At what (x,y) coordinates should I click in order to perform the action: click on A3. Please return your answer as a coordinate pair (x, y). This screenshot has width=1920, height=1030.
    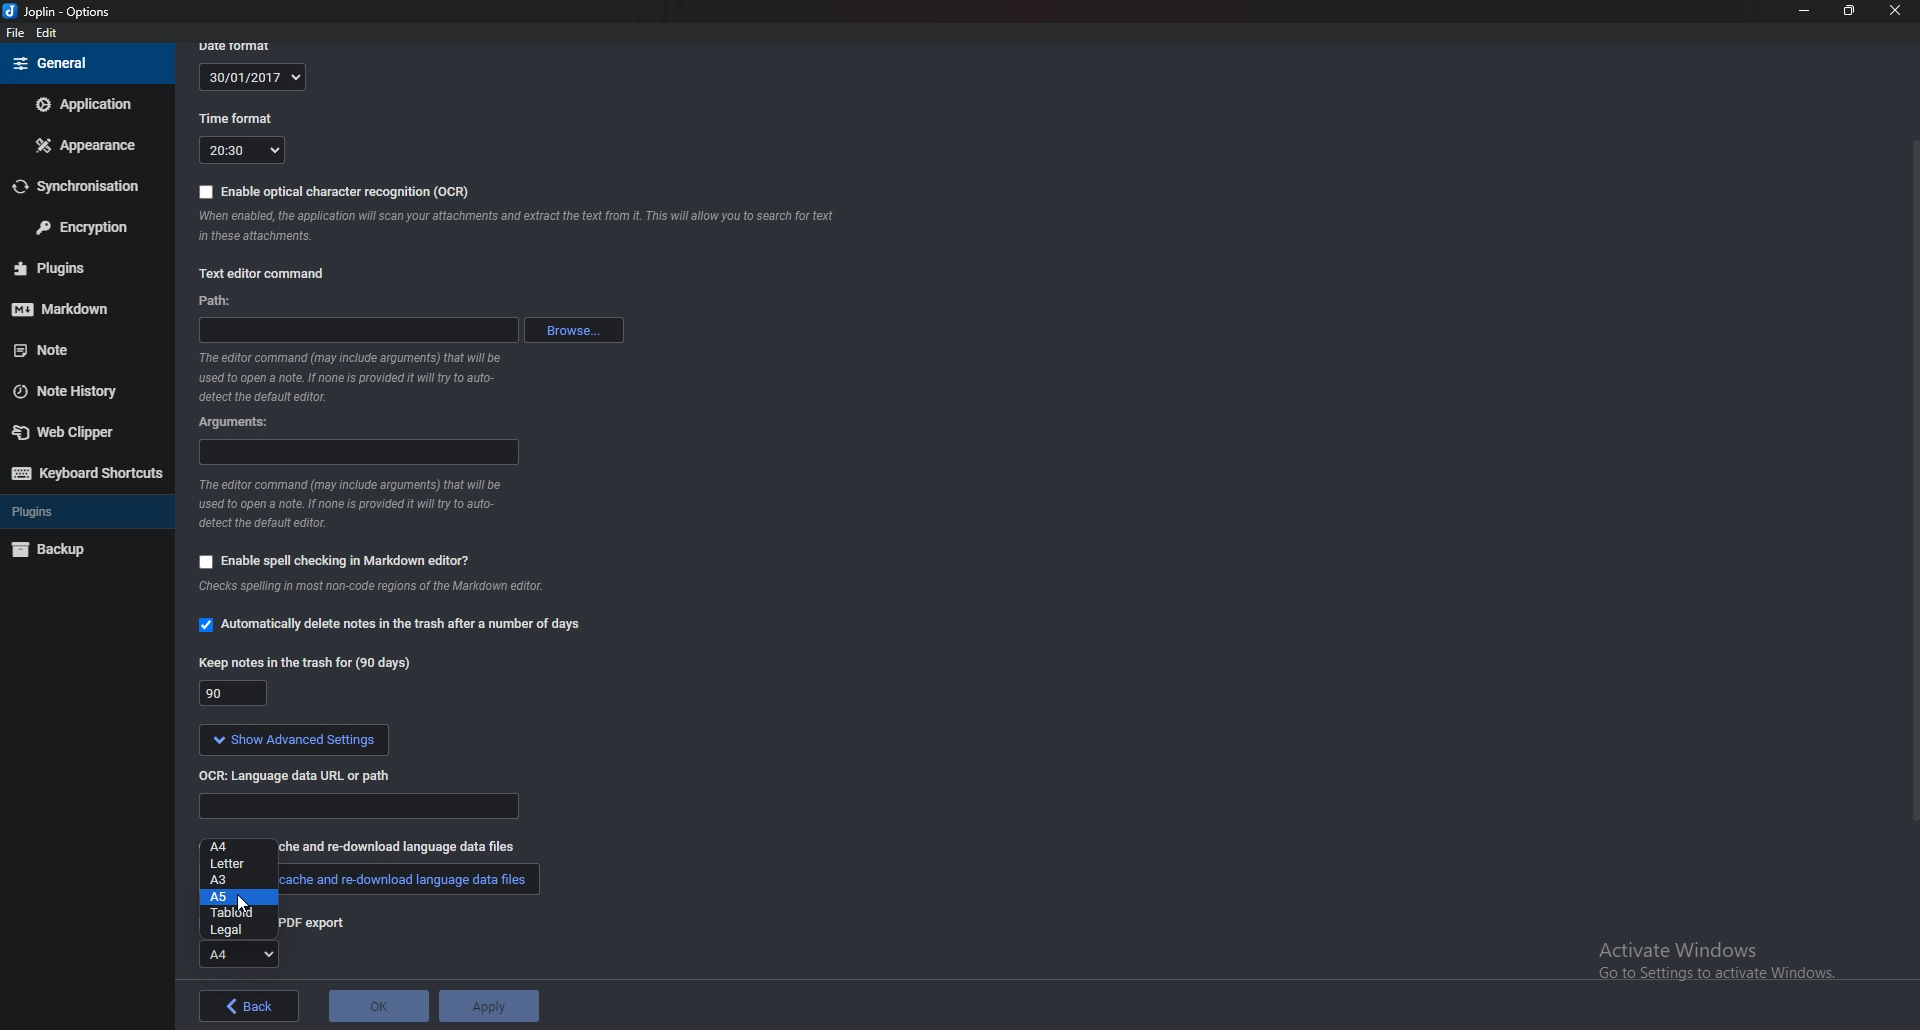
    Looking at the image, I should click on (235, 880).